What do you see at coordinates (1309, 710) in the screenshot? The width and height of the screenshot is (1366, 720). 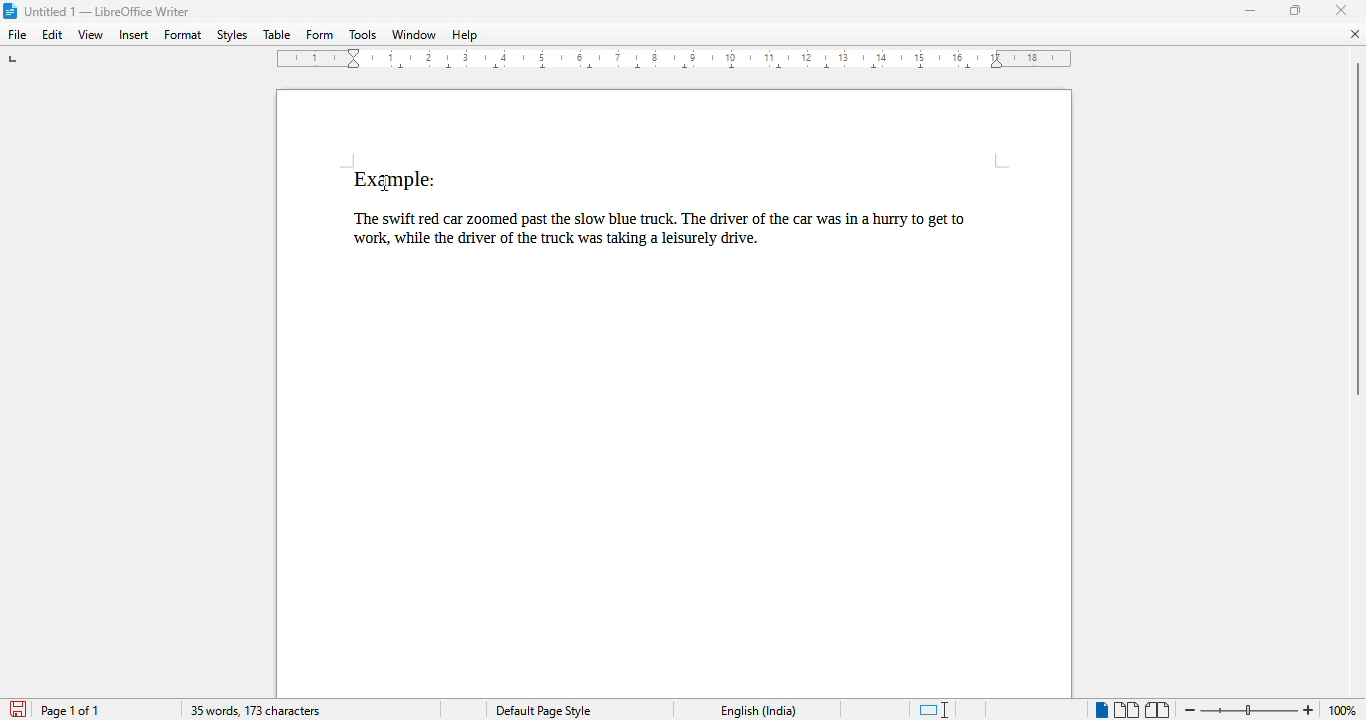 I see `zoom in` at bounding box center [1309, 710].